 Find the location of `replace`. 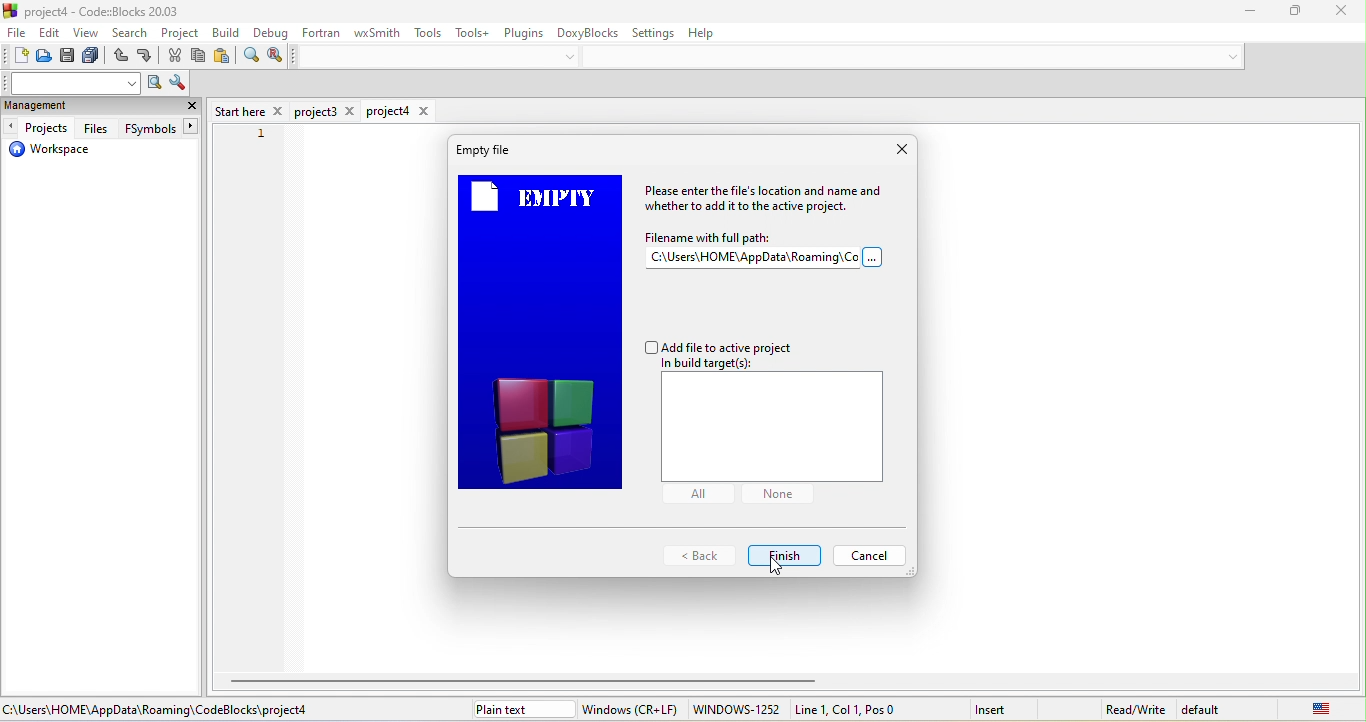

replace is located at coordinates (275, 56).